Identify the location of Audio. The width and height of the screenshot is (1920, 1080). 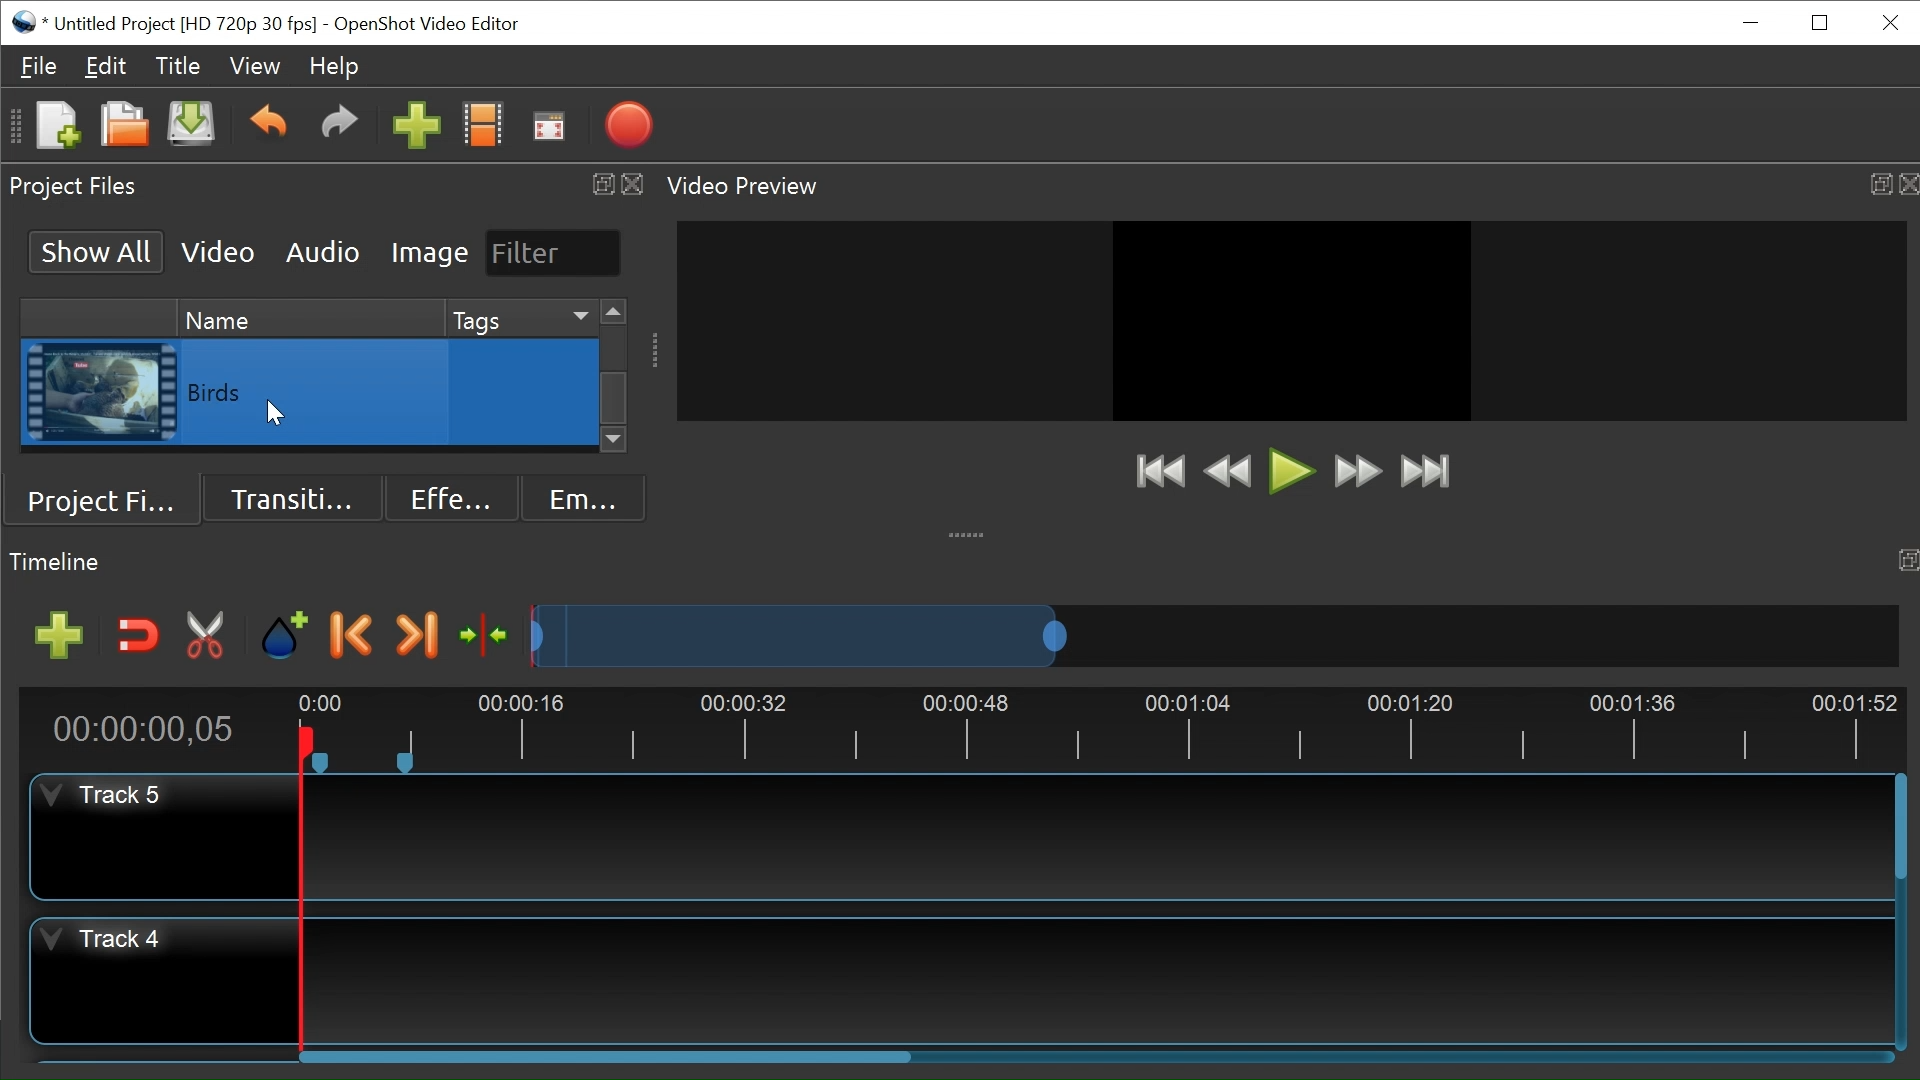
(321, 251).